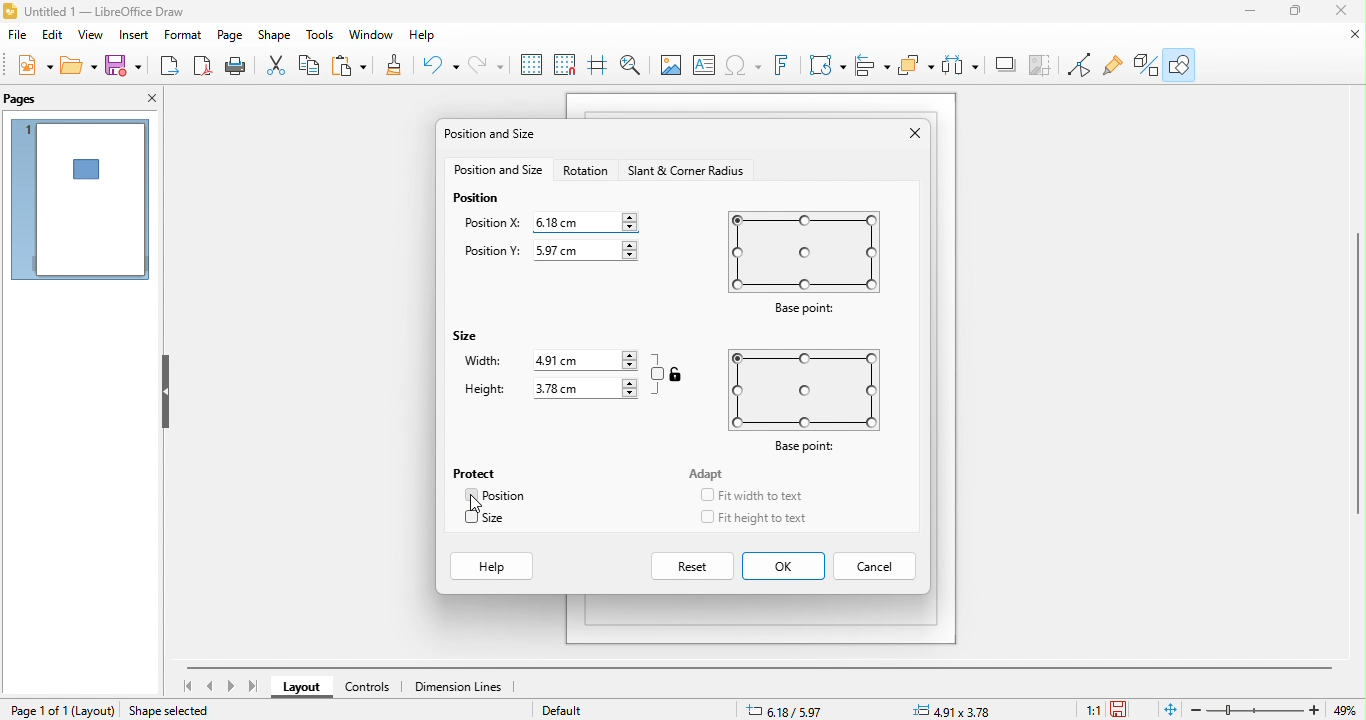 The height and width of the screenshot is (720, 1366). Describe the element at coordinates (114, 12) in the screenshot. I see `untitled 1- libre office draw` at that location.